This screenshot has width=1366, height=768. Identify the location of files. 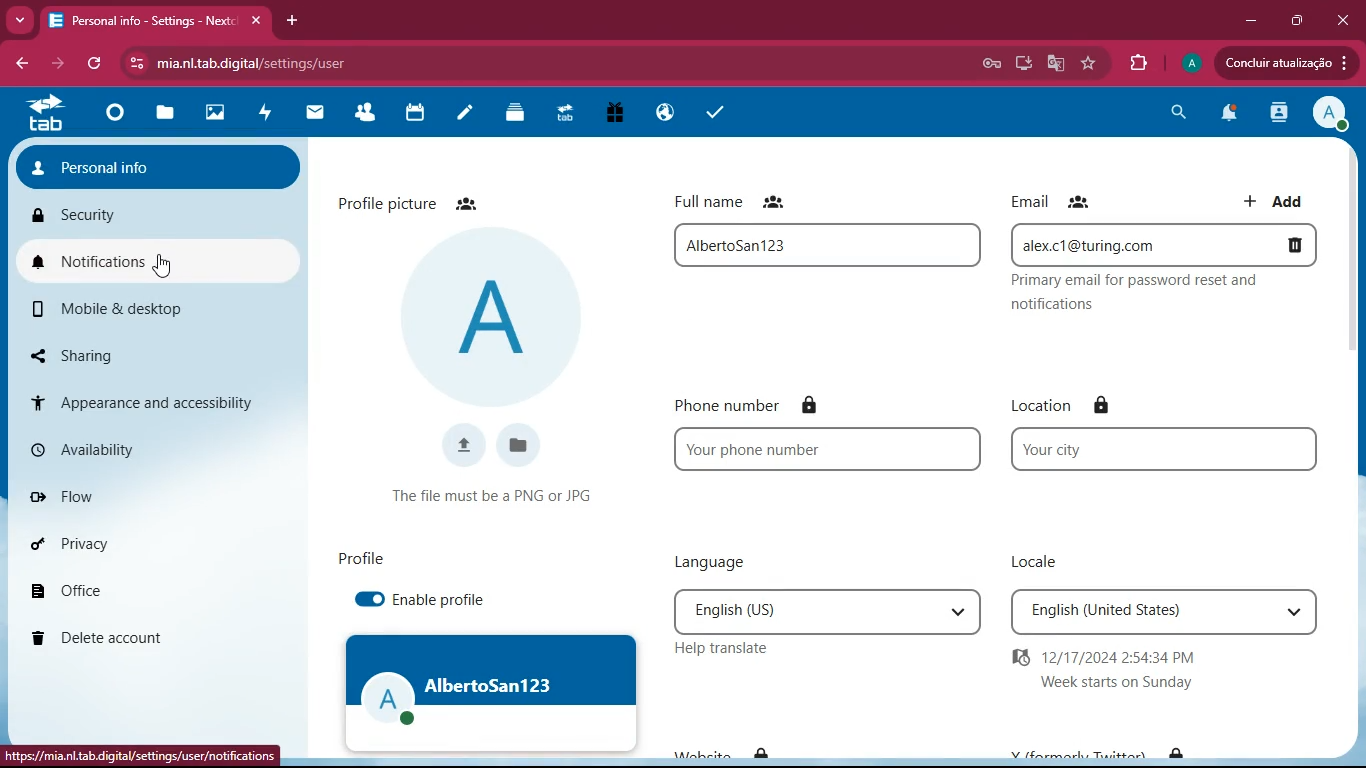
(161, 117).